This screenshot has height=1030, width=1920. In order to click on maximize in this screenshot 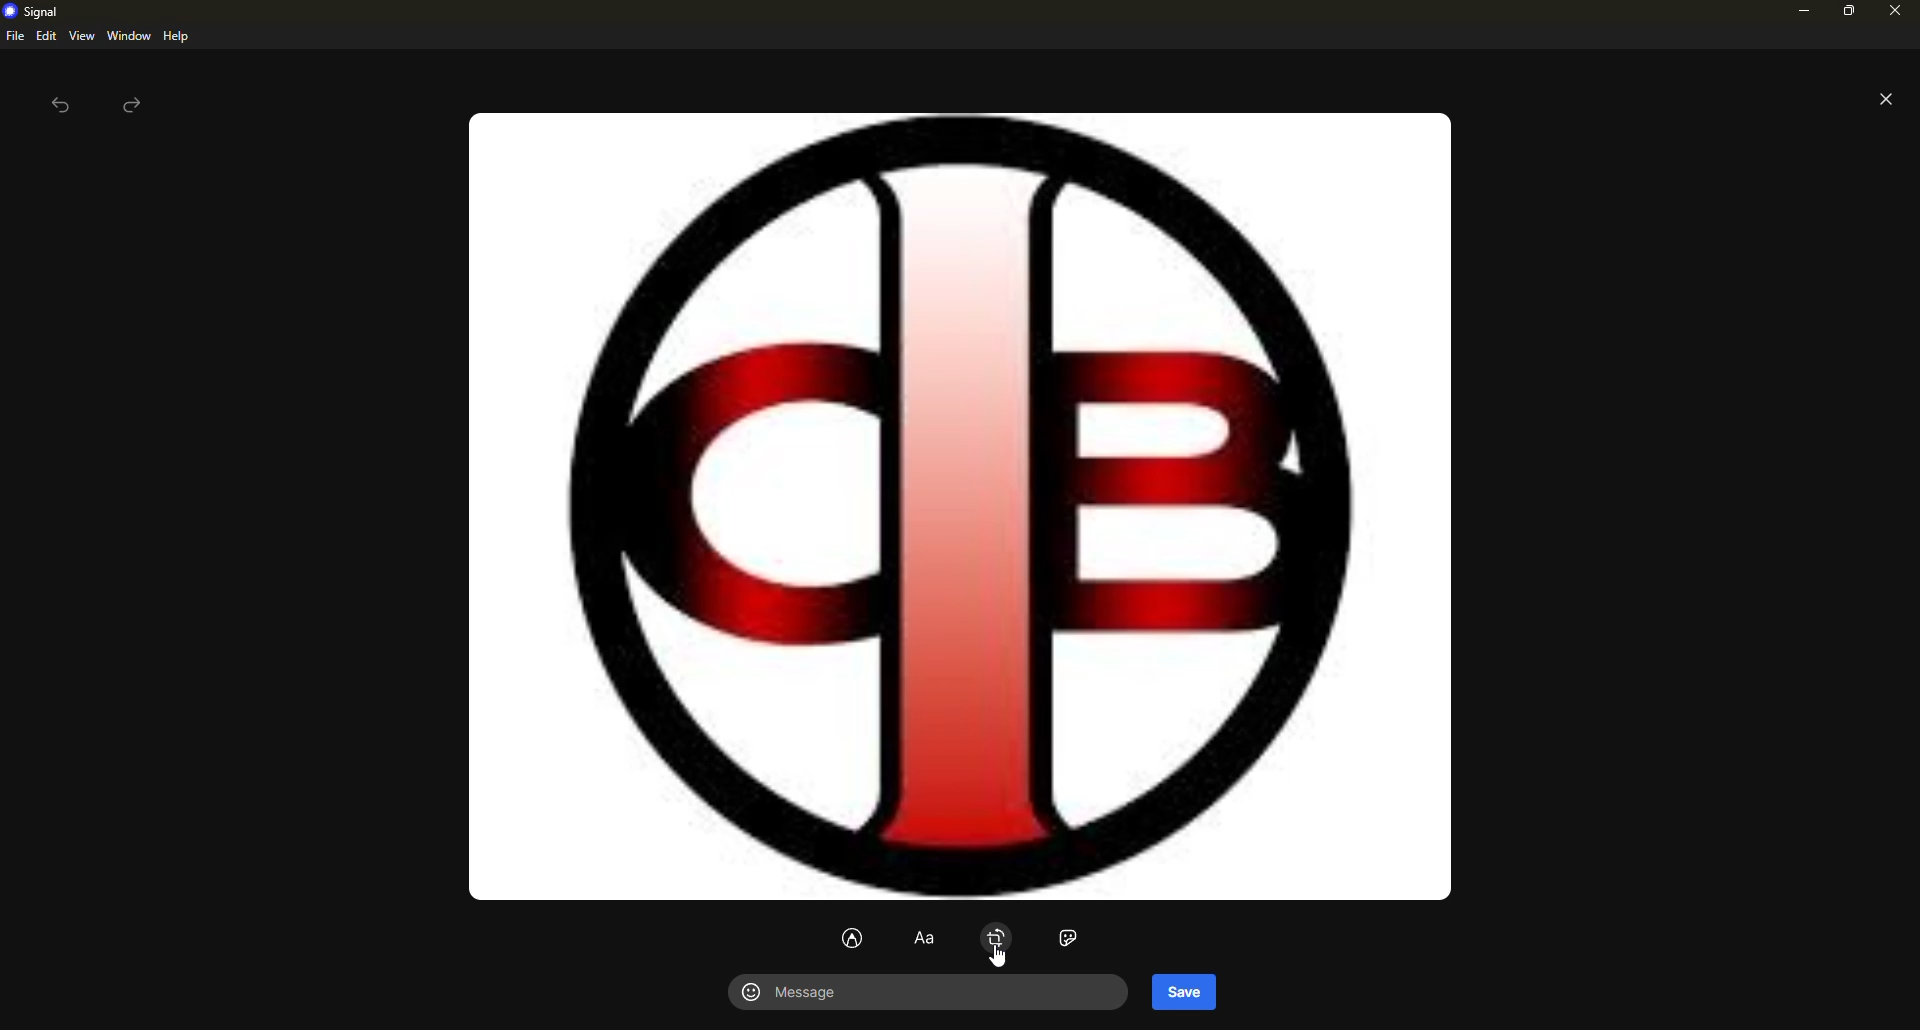, I will do `click(1844, 10)`.